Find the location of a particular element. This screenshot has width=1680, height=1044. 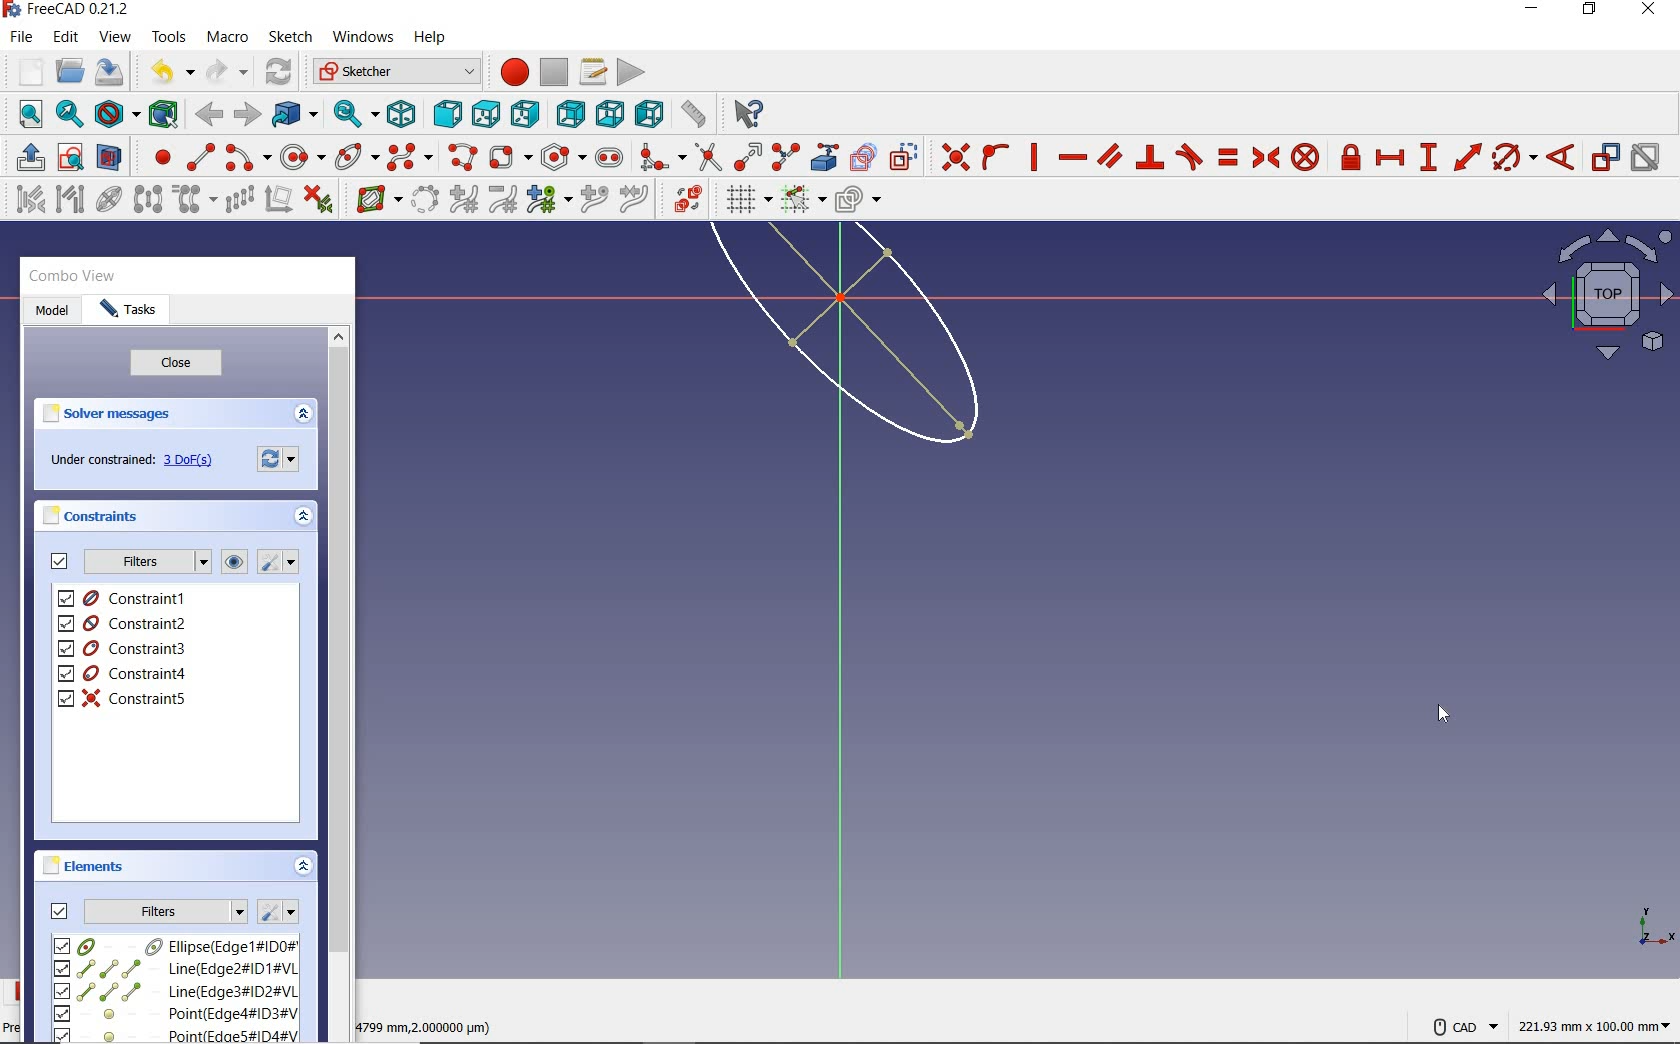

fit all is located at coordinates (25, 116).